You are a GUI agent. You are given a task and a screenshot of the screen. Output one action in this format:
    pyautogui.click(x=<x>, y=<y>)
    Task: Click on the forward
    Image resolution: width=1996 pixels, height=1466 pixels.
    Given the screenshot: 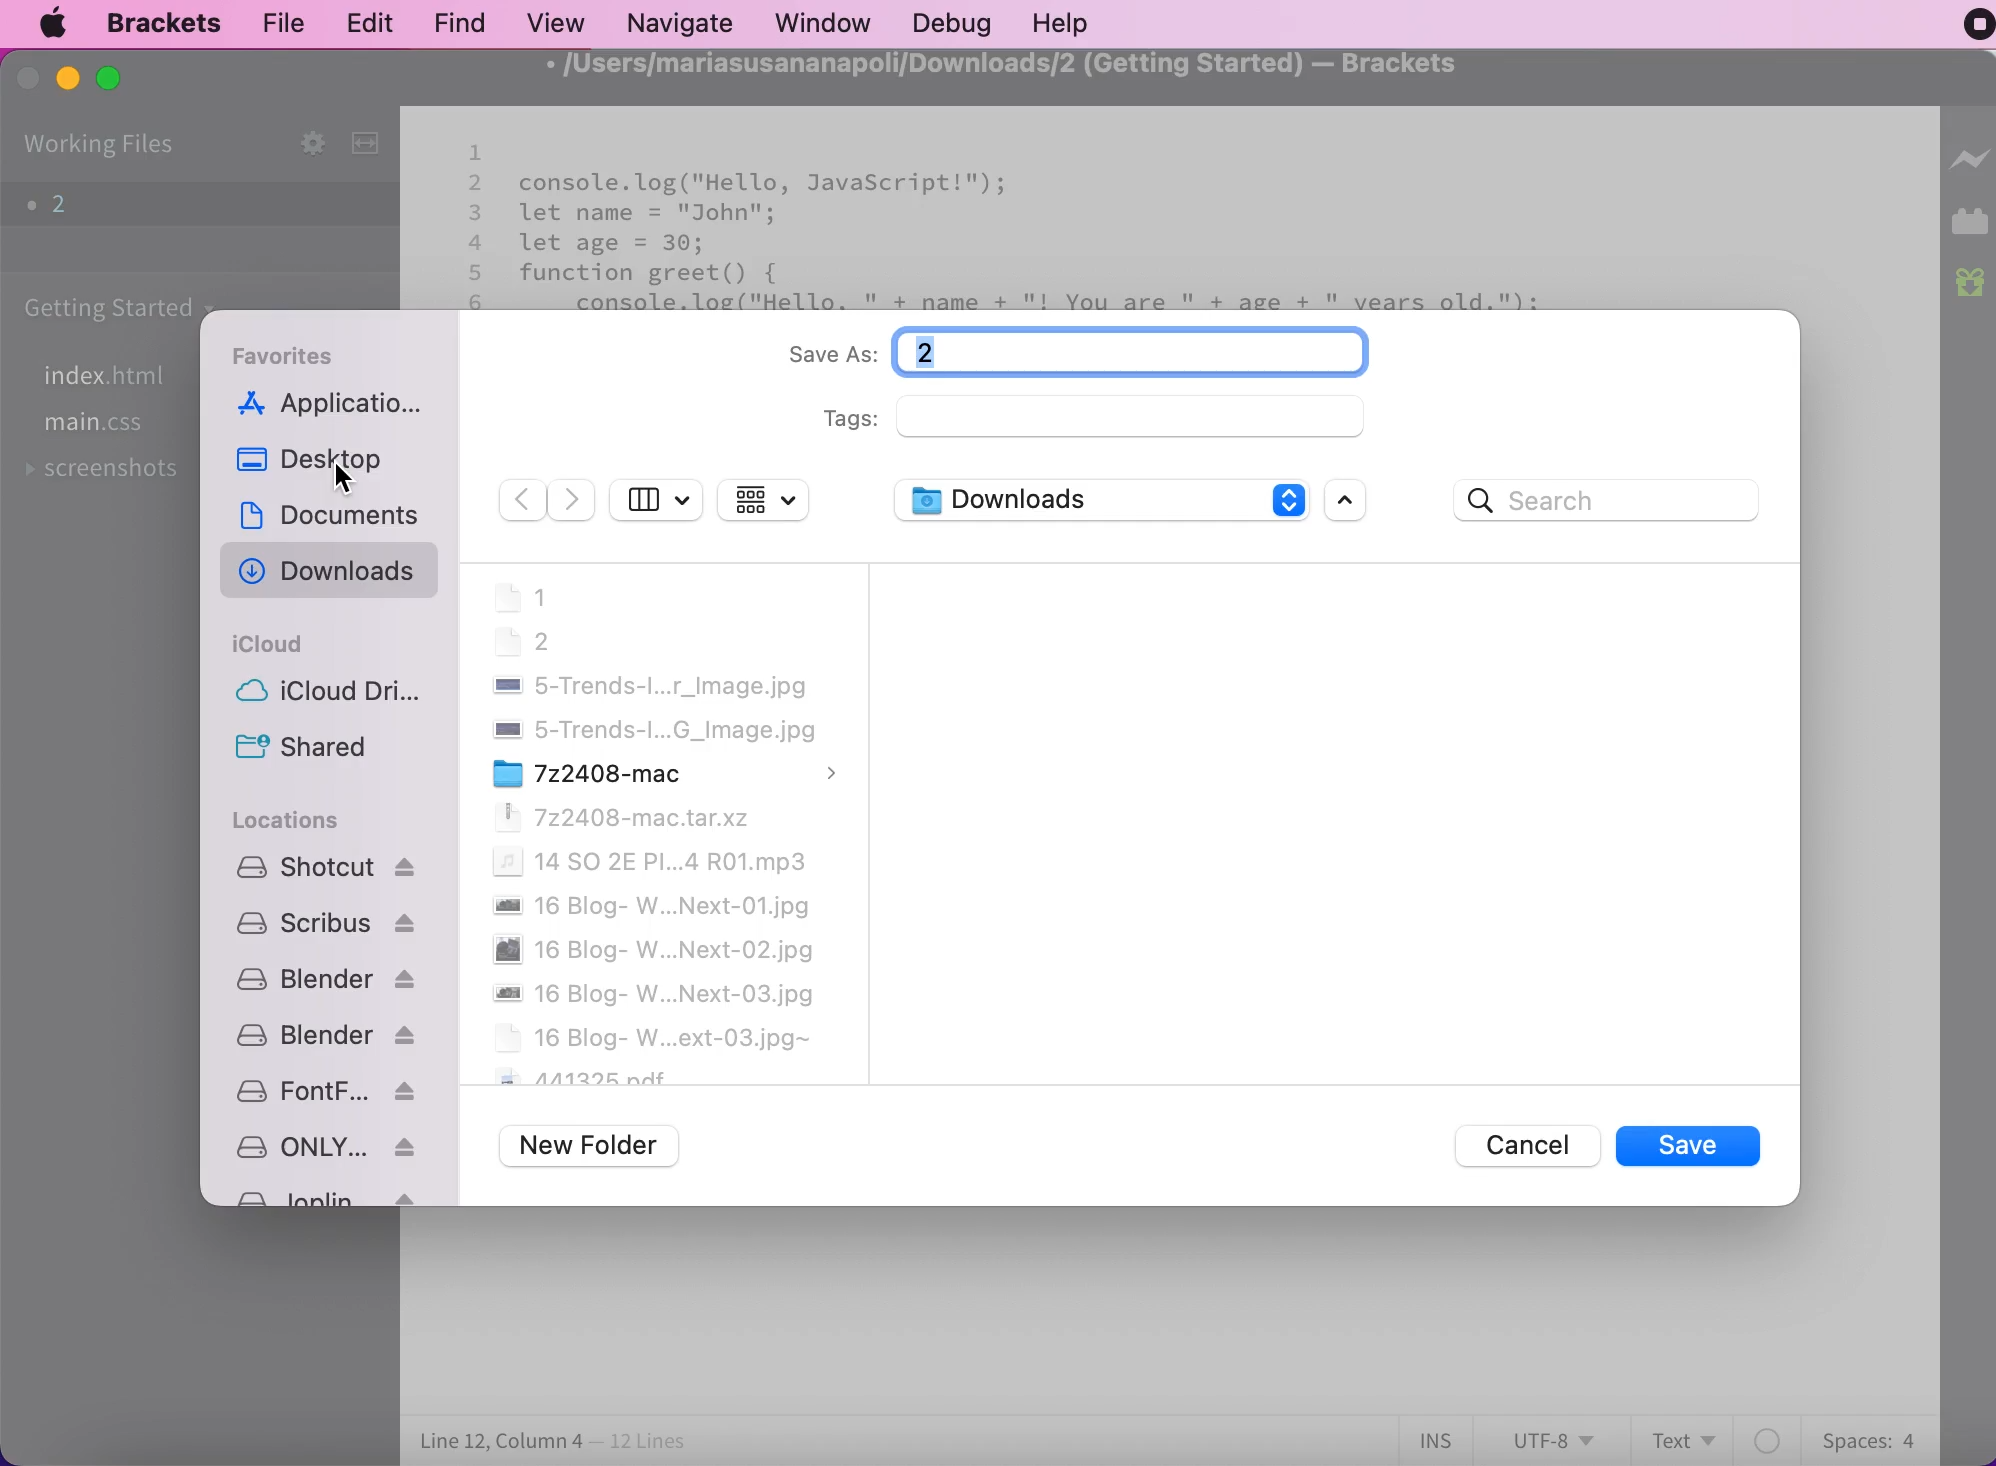 What is the action you would take?
    pyautogui.click(x=573, y=501)
    